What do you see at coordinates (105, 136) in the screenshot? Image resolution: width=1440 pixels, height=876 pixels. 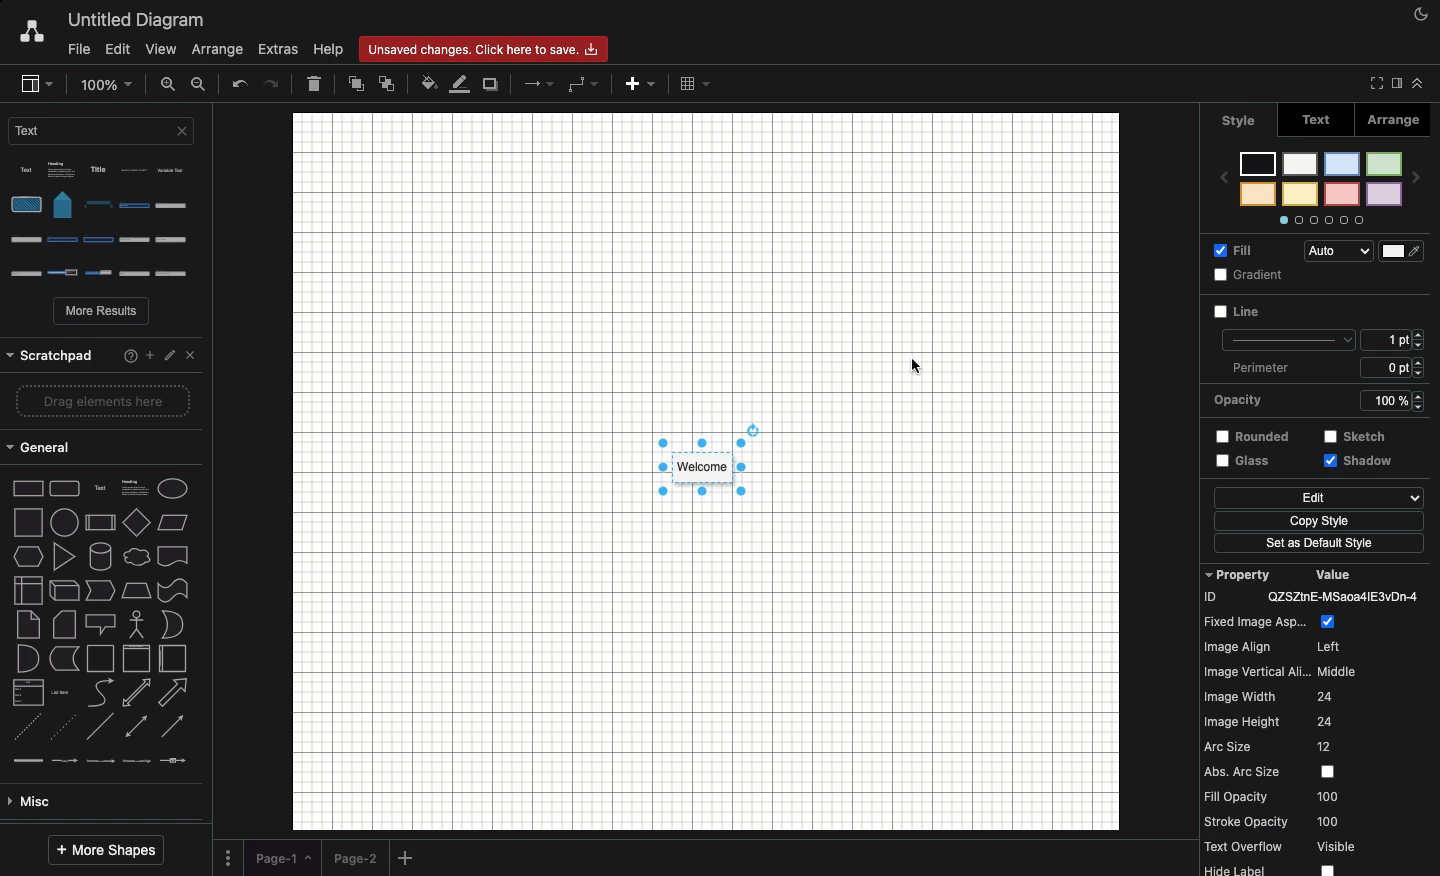 I see `Text` at bounding box center [105, 136].